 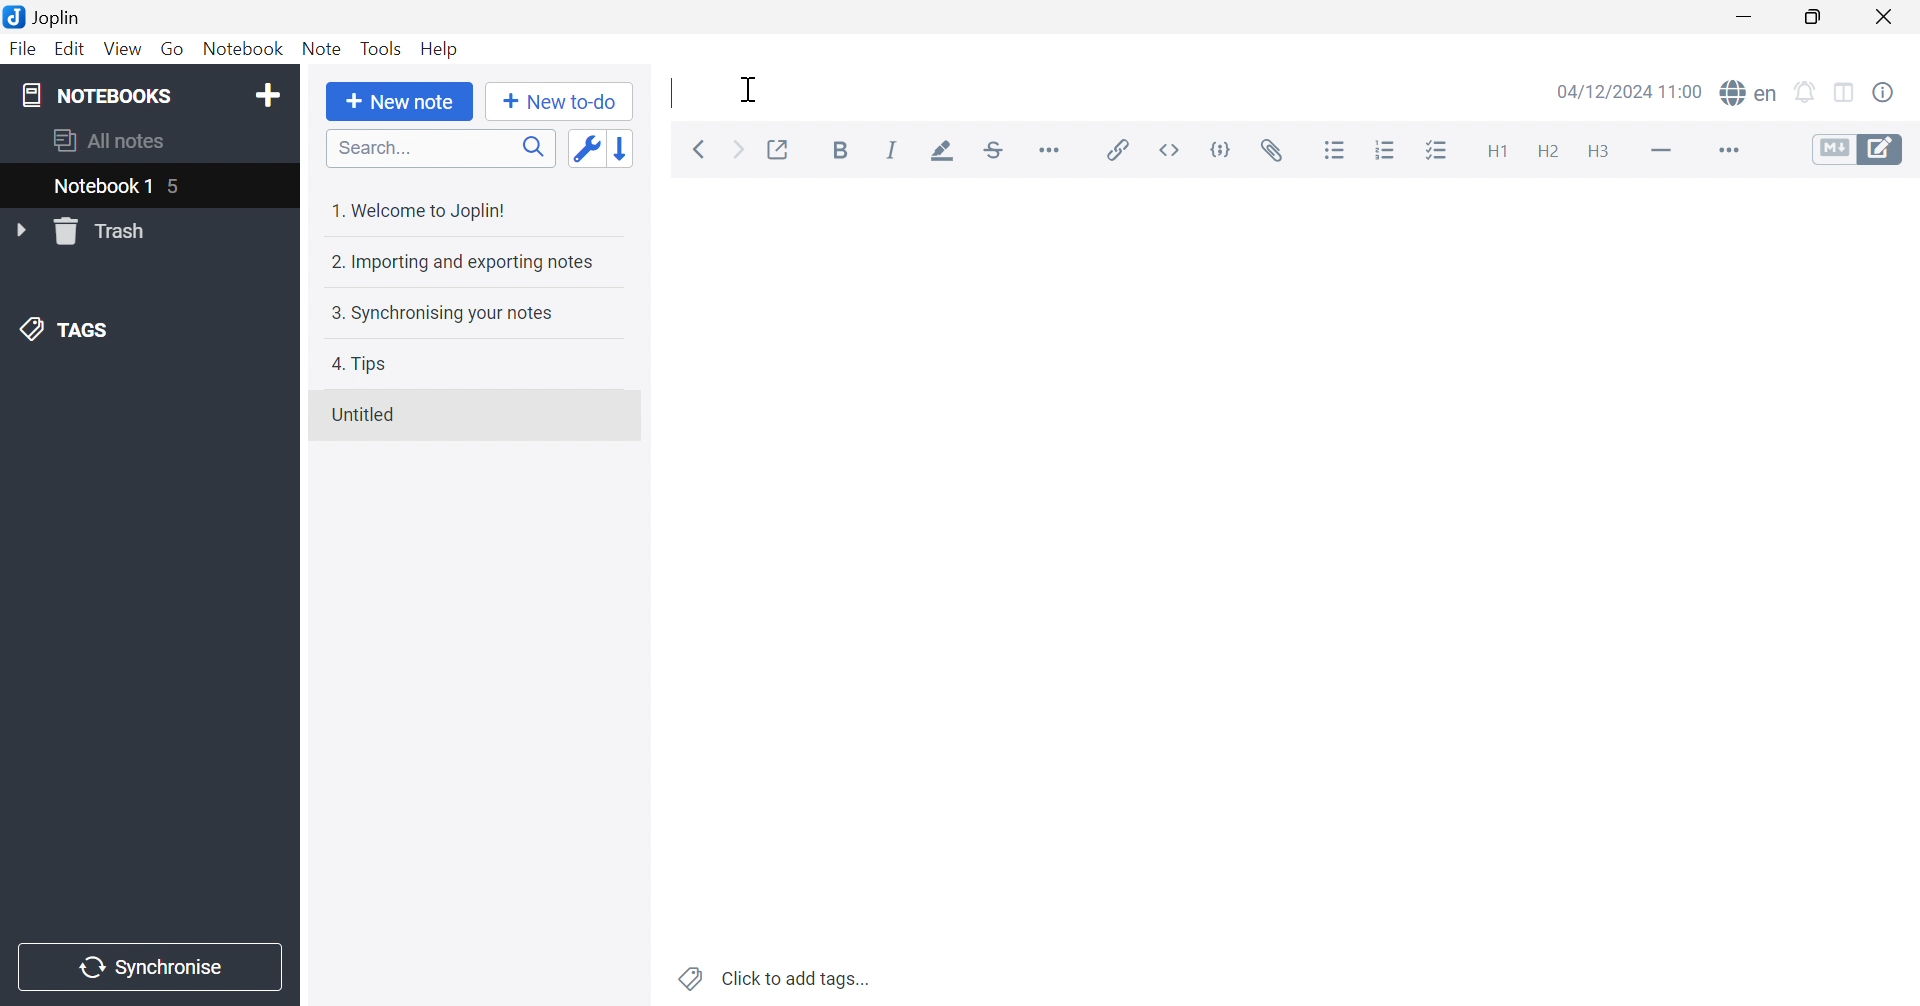 What do you see at coordinates (398, 101) in the screenshot?
I see `New note` at bounding box center [398, 101].